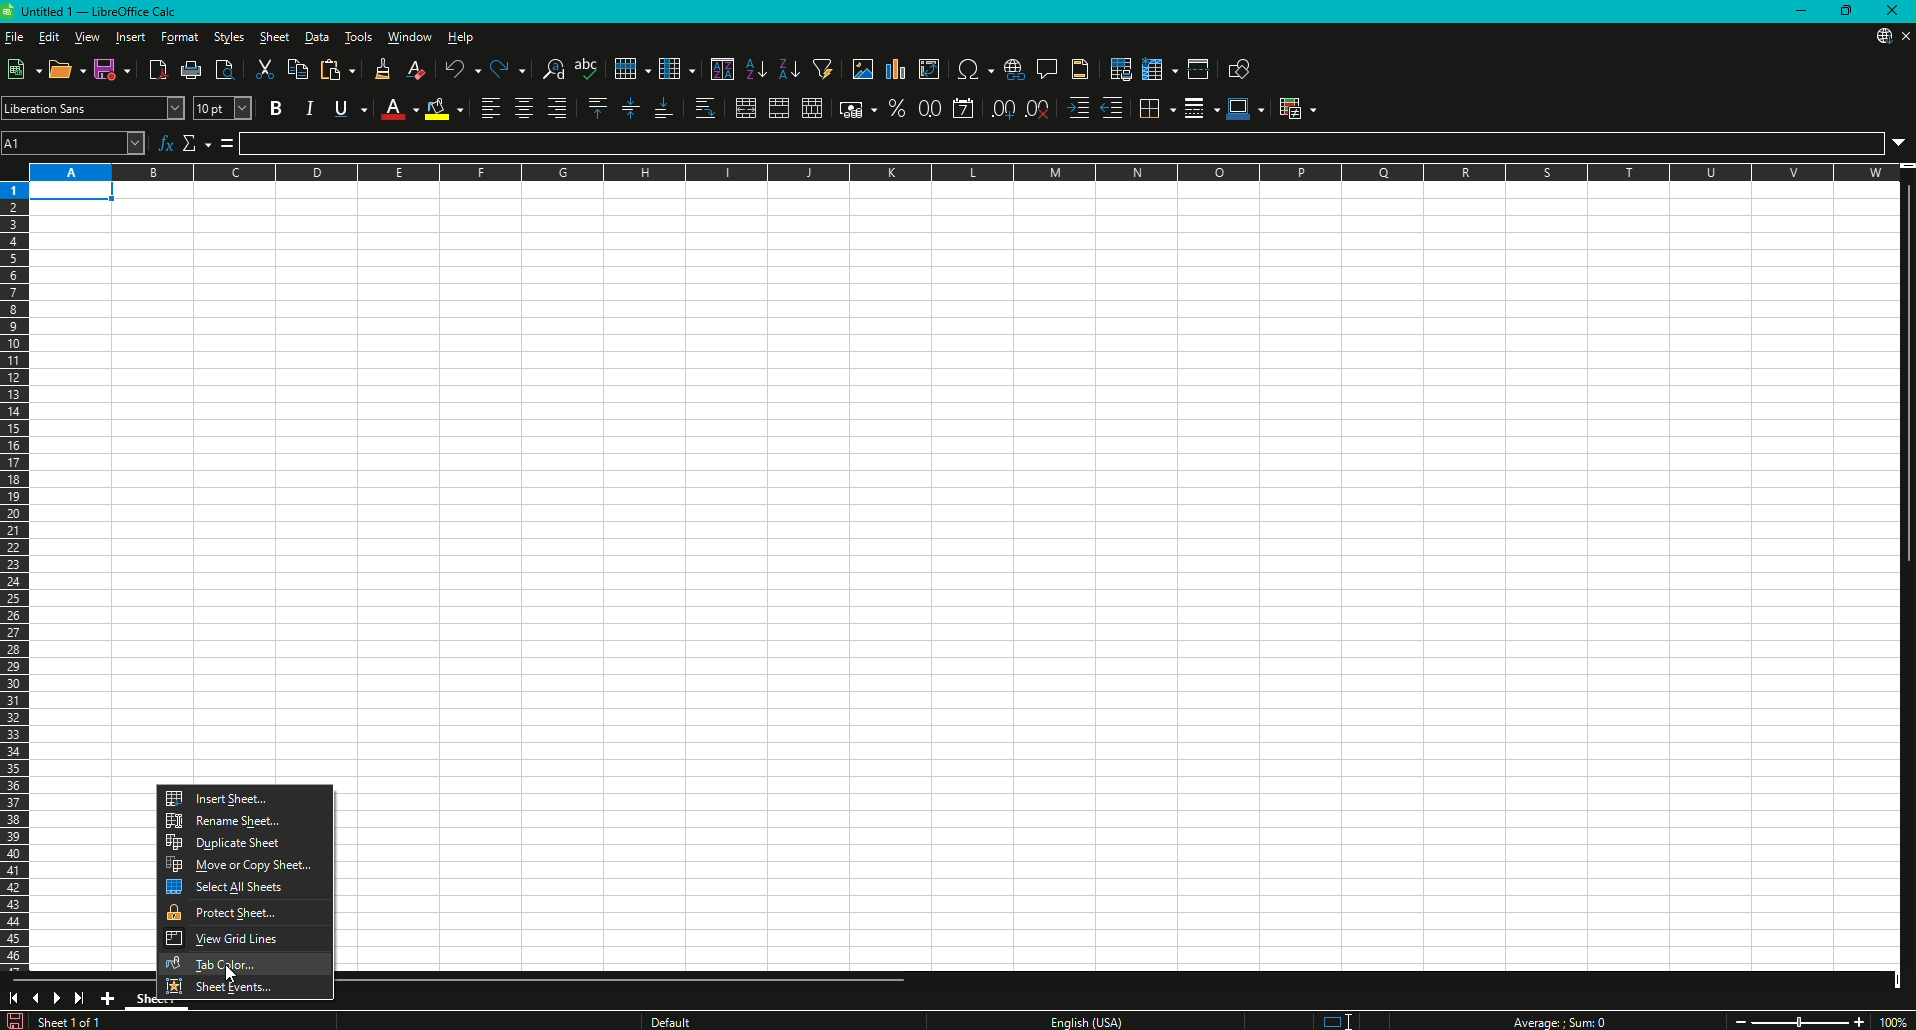 The width and height of the screenshot is (1916, 1030). Describe the element at coordinates (15, 37) in the screenshot. I see `File` at that location.